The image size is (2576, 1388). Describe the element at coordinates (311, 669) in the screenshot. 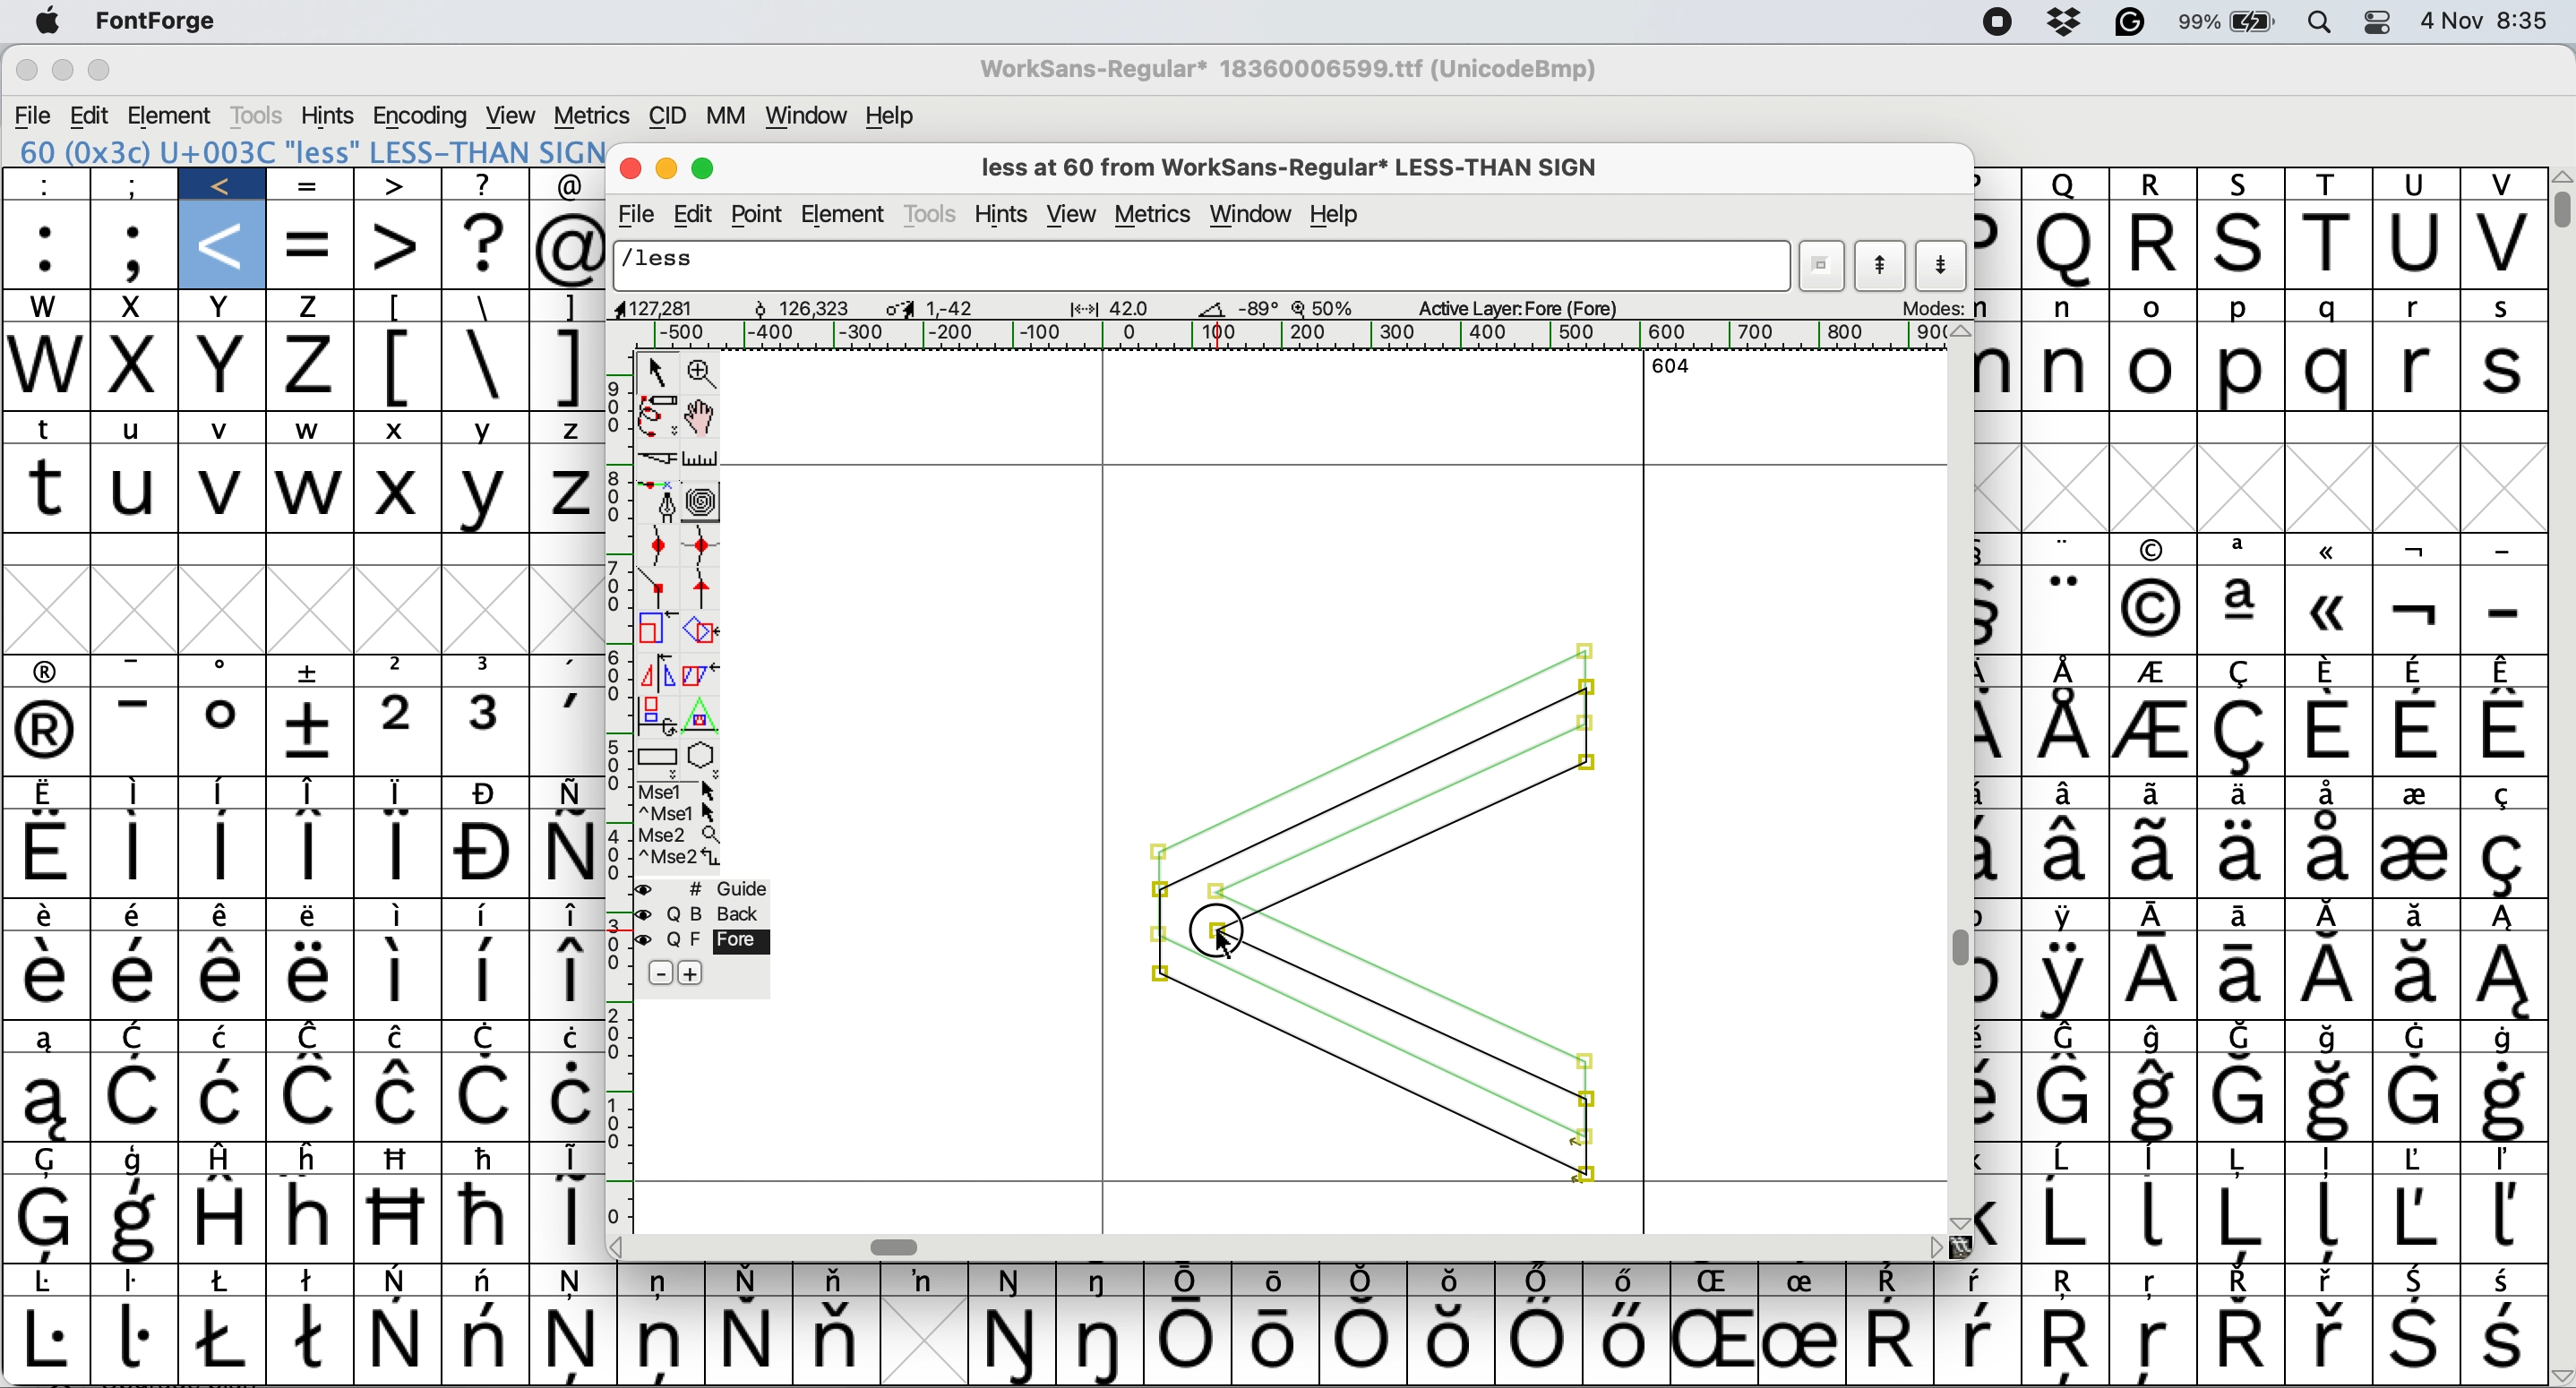

I see `Symbol` at that location.